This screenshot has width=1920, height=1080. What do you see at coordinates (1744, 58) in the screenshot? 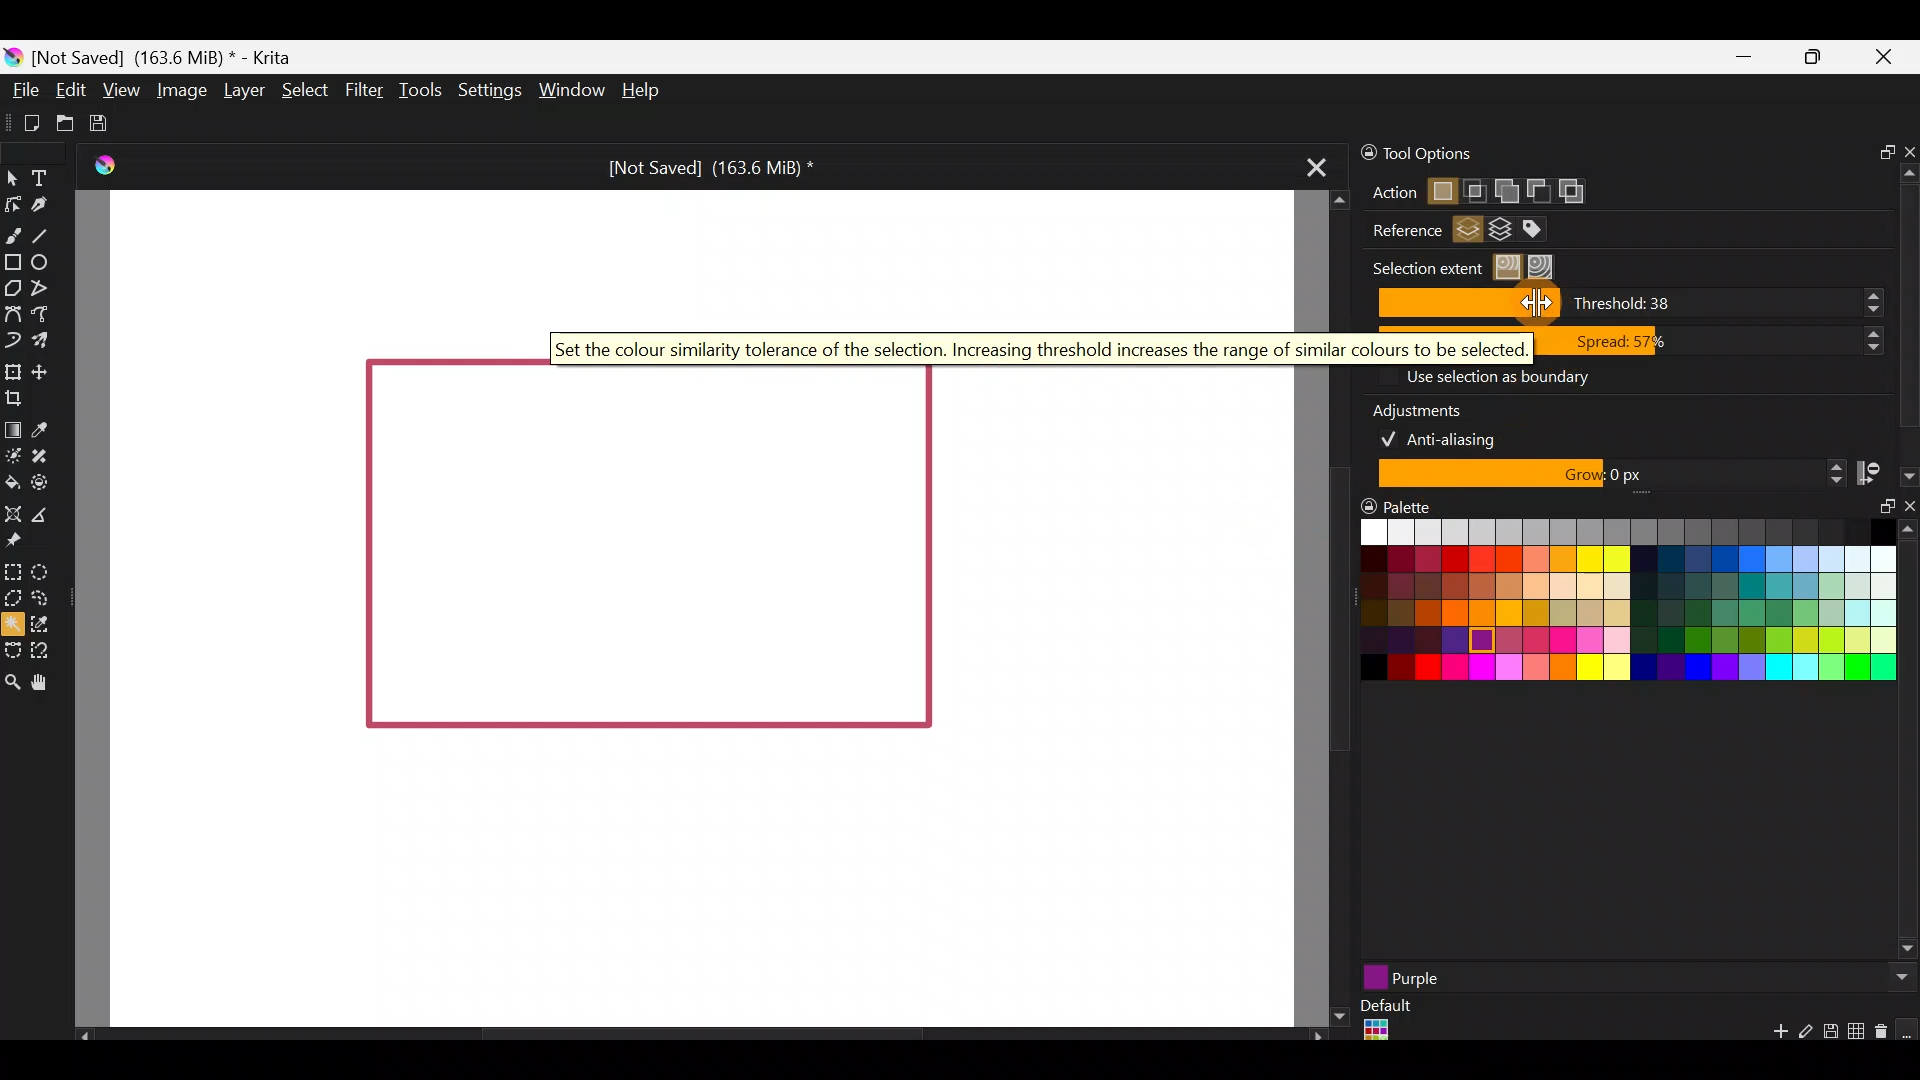
I see `Minimize` at bounding box center [1744, 58].